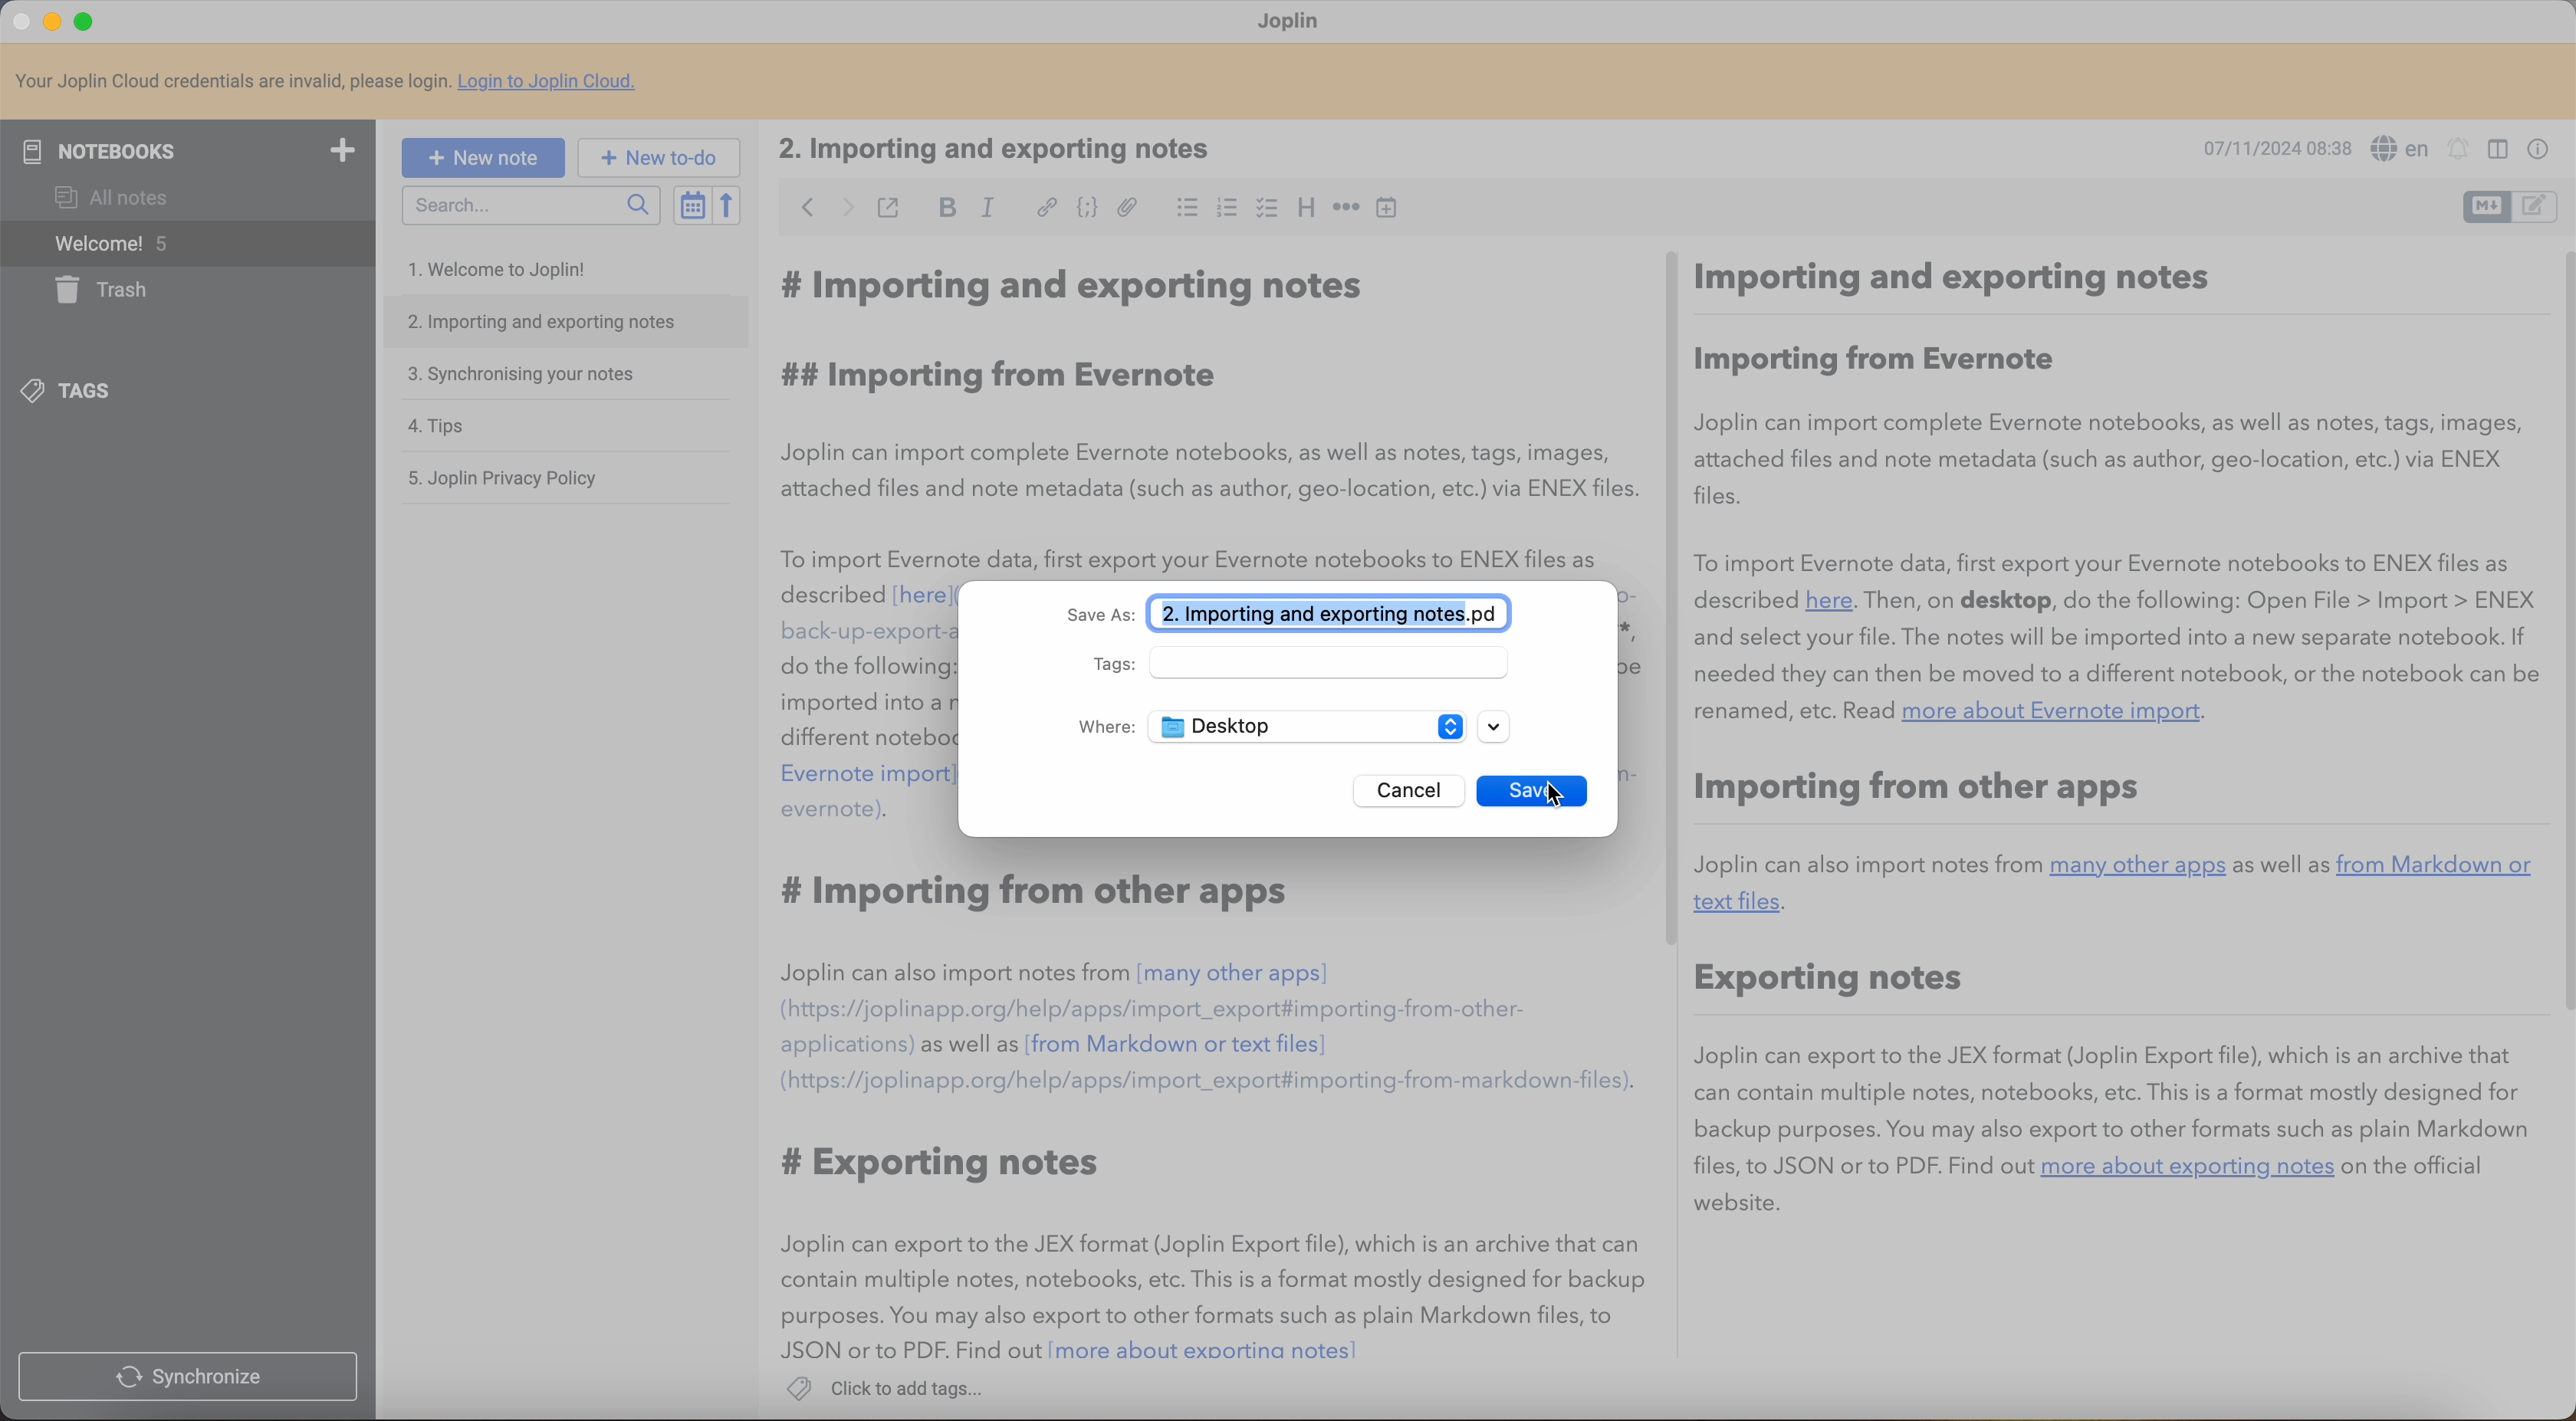 This screenshot has width=2576, height=1421. Describe the element at coordinates (2486, 207) in the screenshot. I see `toggle editor layout` at that location.